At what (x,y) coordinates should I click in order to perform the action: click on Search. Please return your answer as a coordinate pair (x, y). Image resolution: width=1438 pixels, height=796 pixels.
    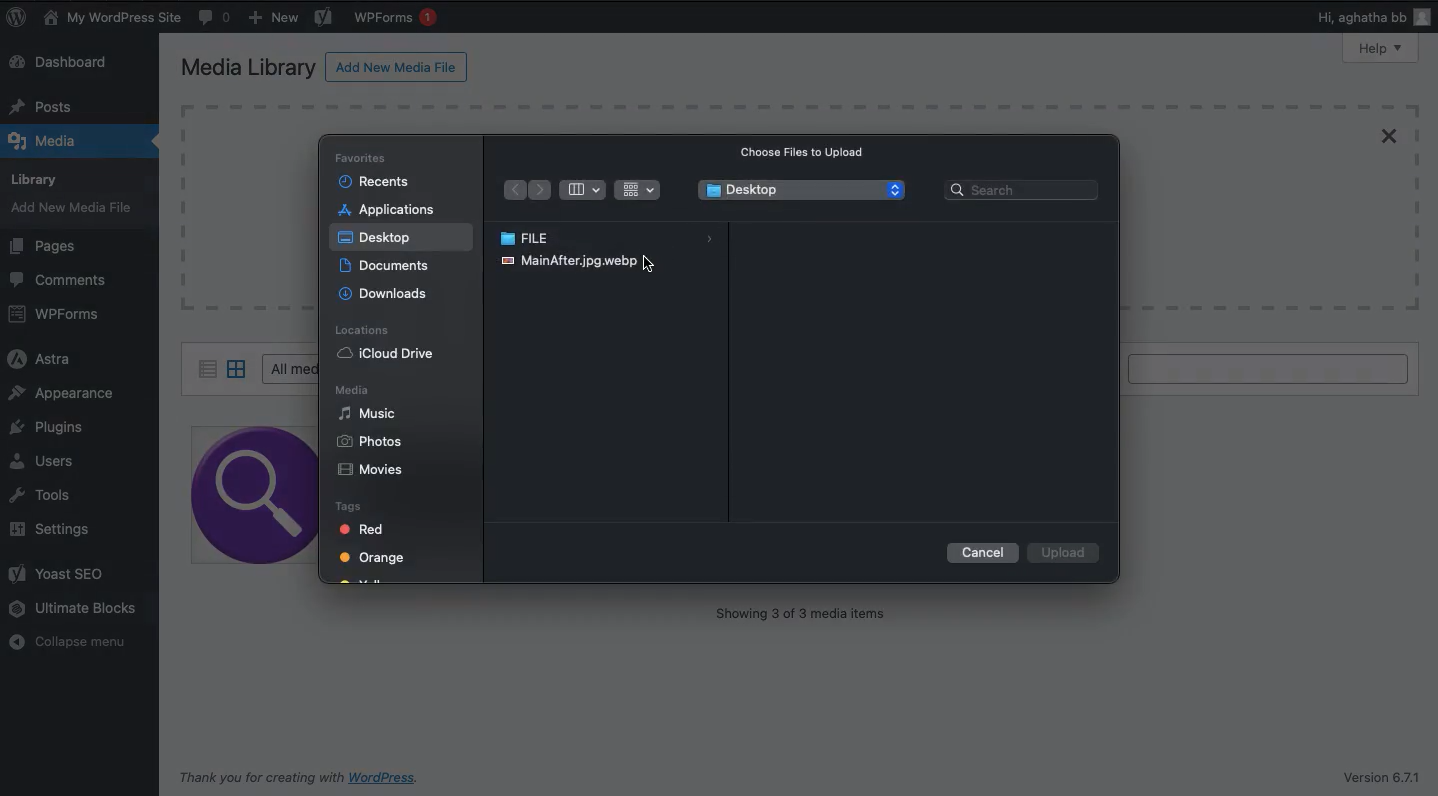
    Looking at the image, I should click on (1021, 191).